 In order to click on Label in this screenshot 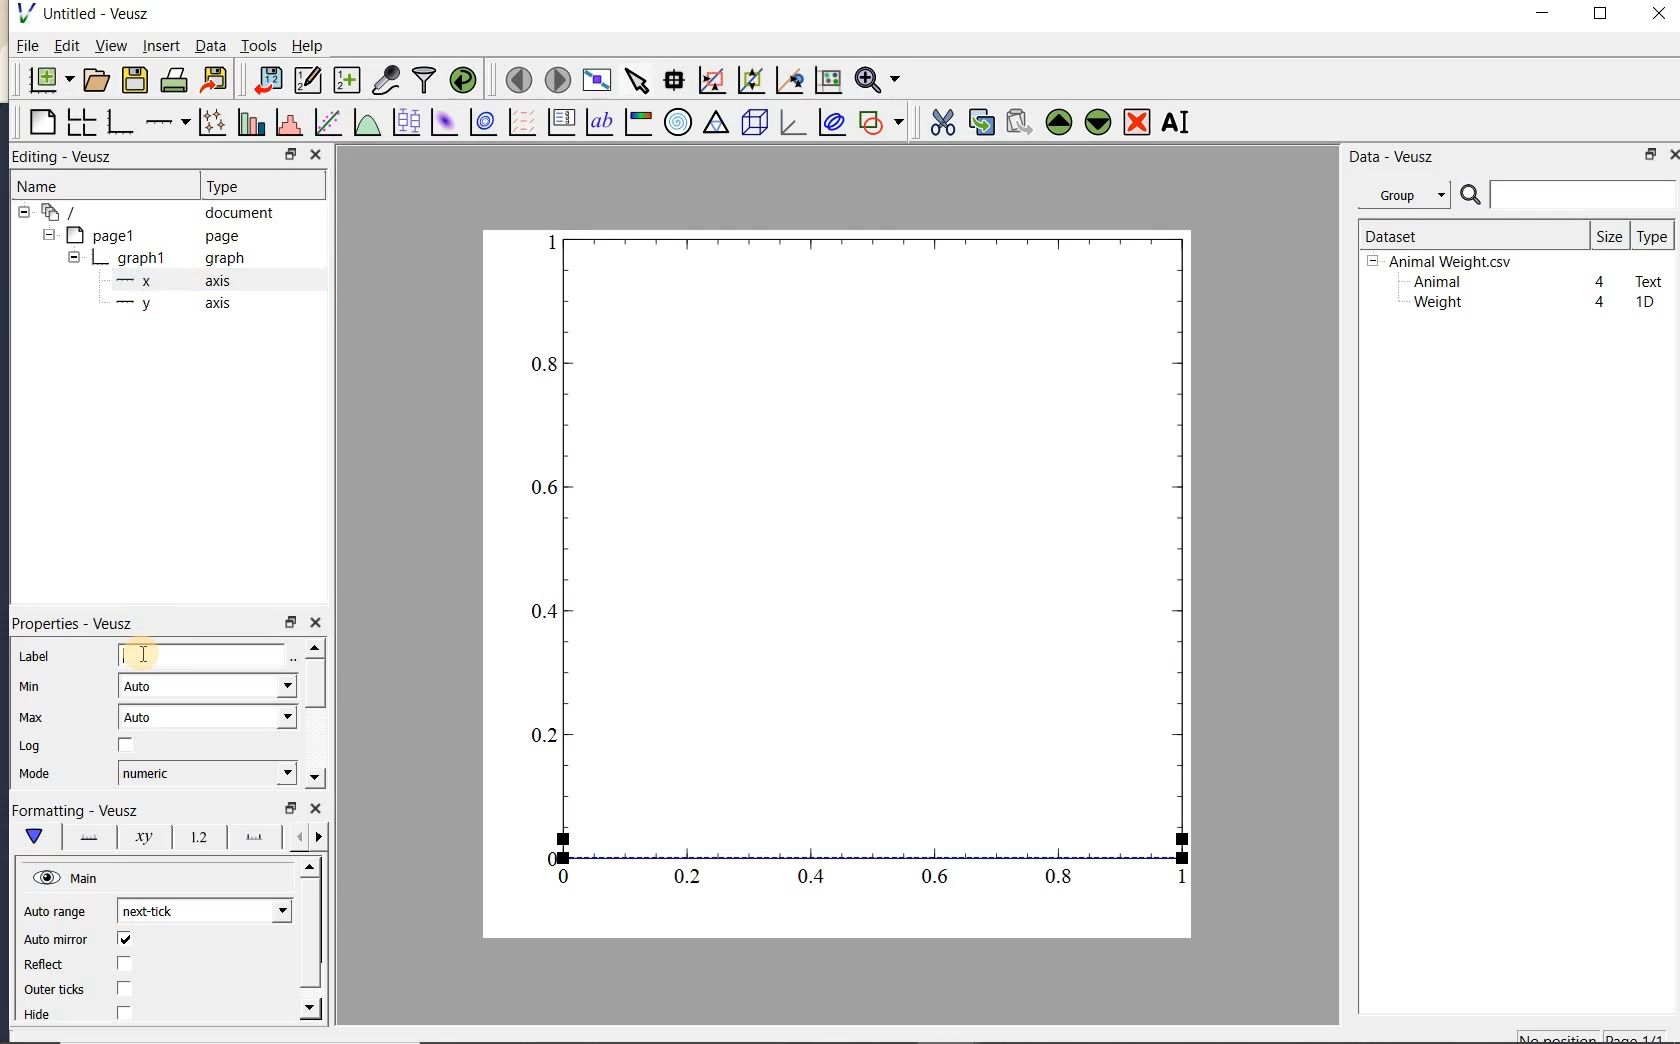, I will do `click(37, 657)`.